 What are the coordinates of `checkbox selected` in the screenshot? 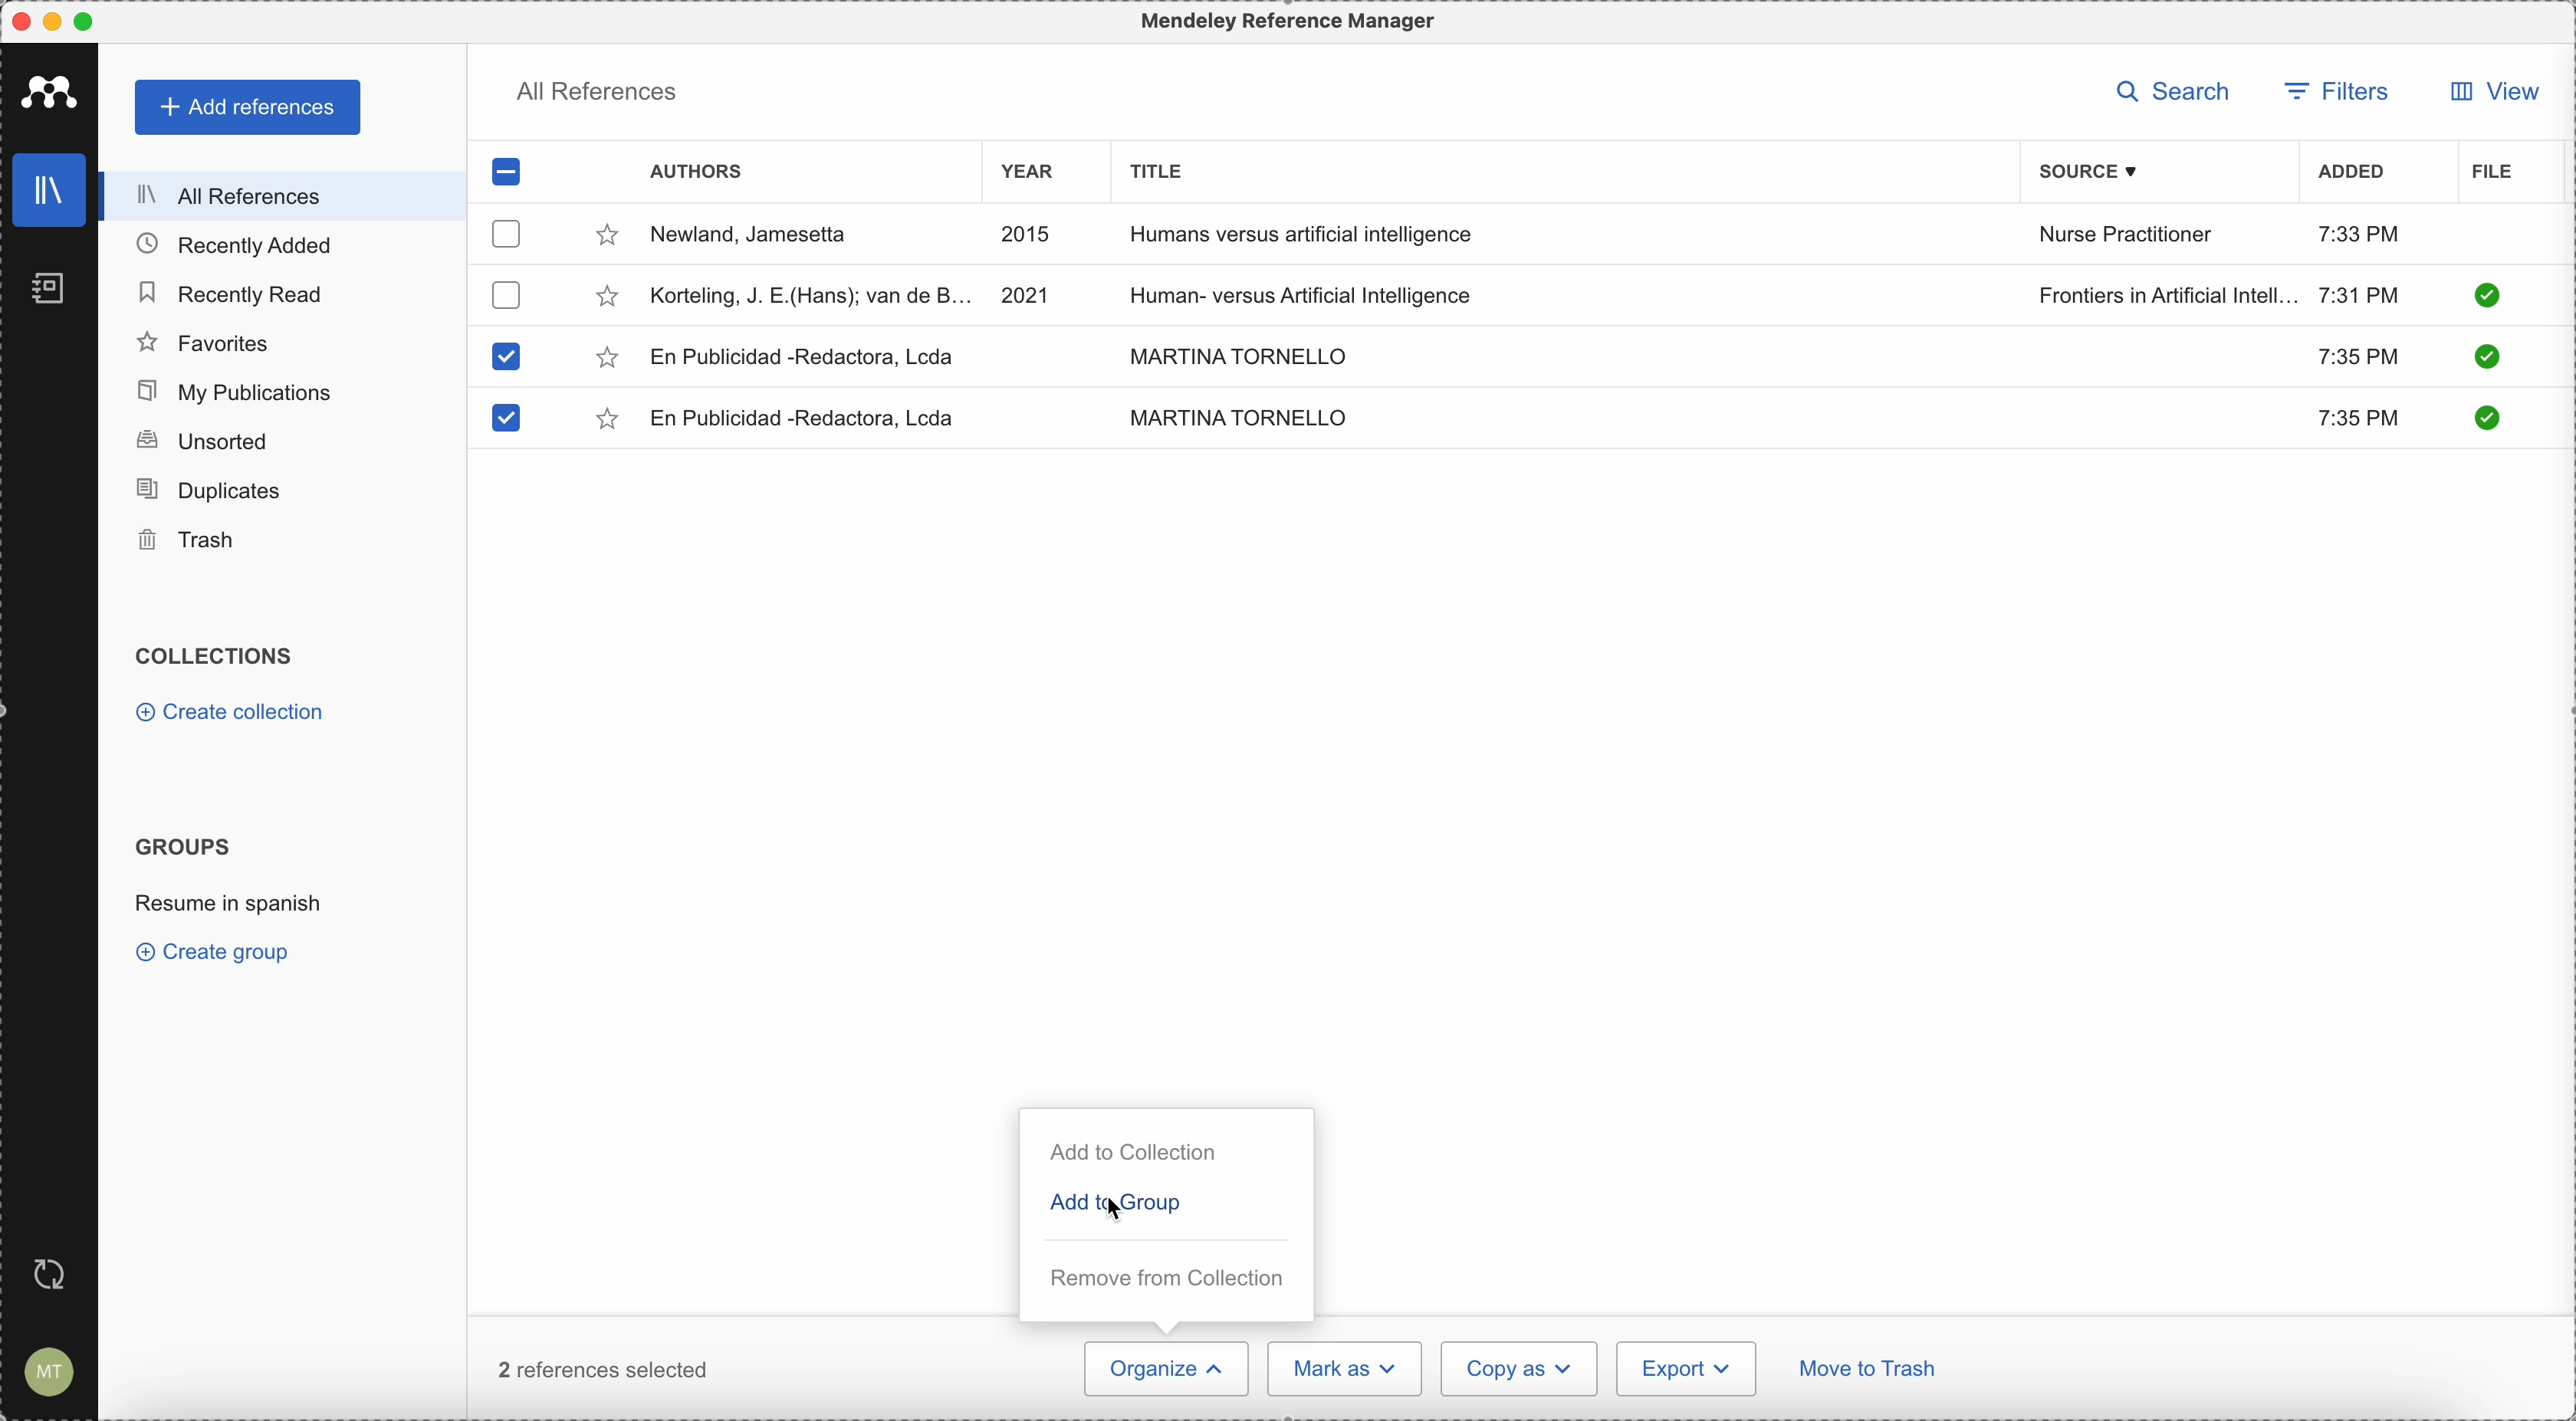 It's located at (503, 416).